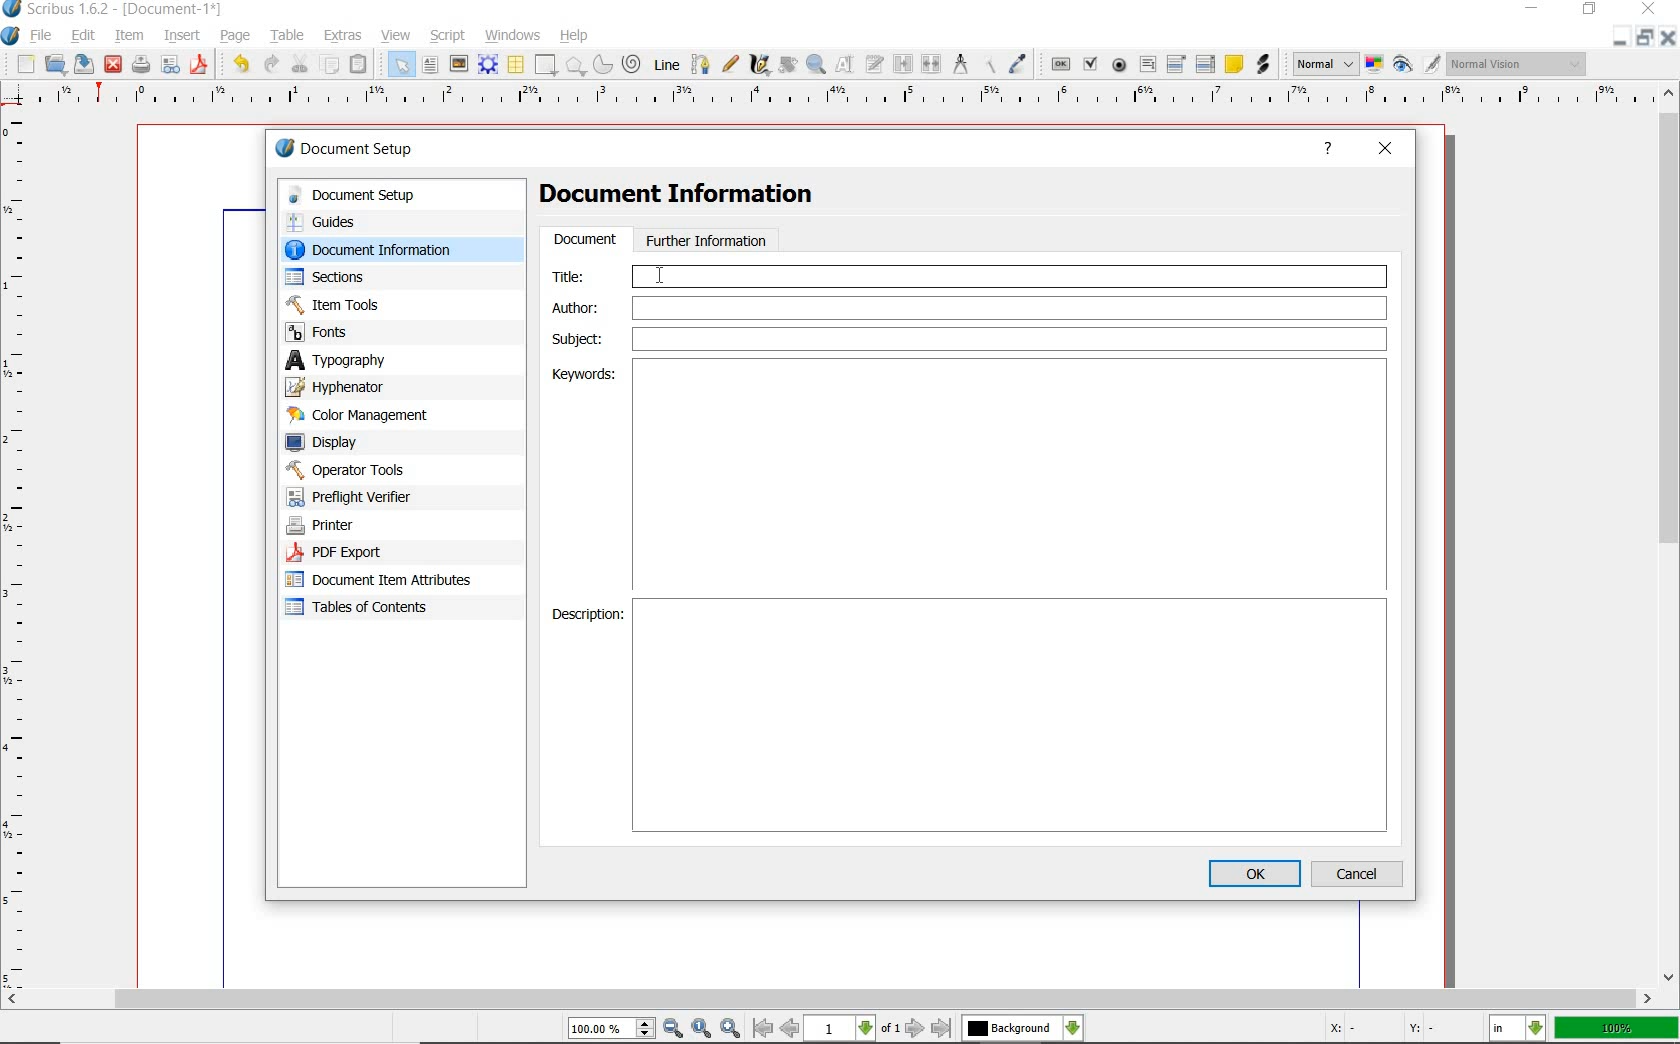  What do you see at coordinates (546, 64) in the screenshot?
I see `shape` at bounding box center [546, 64].